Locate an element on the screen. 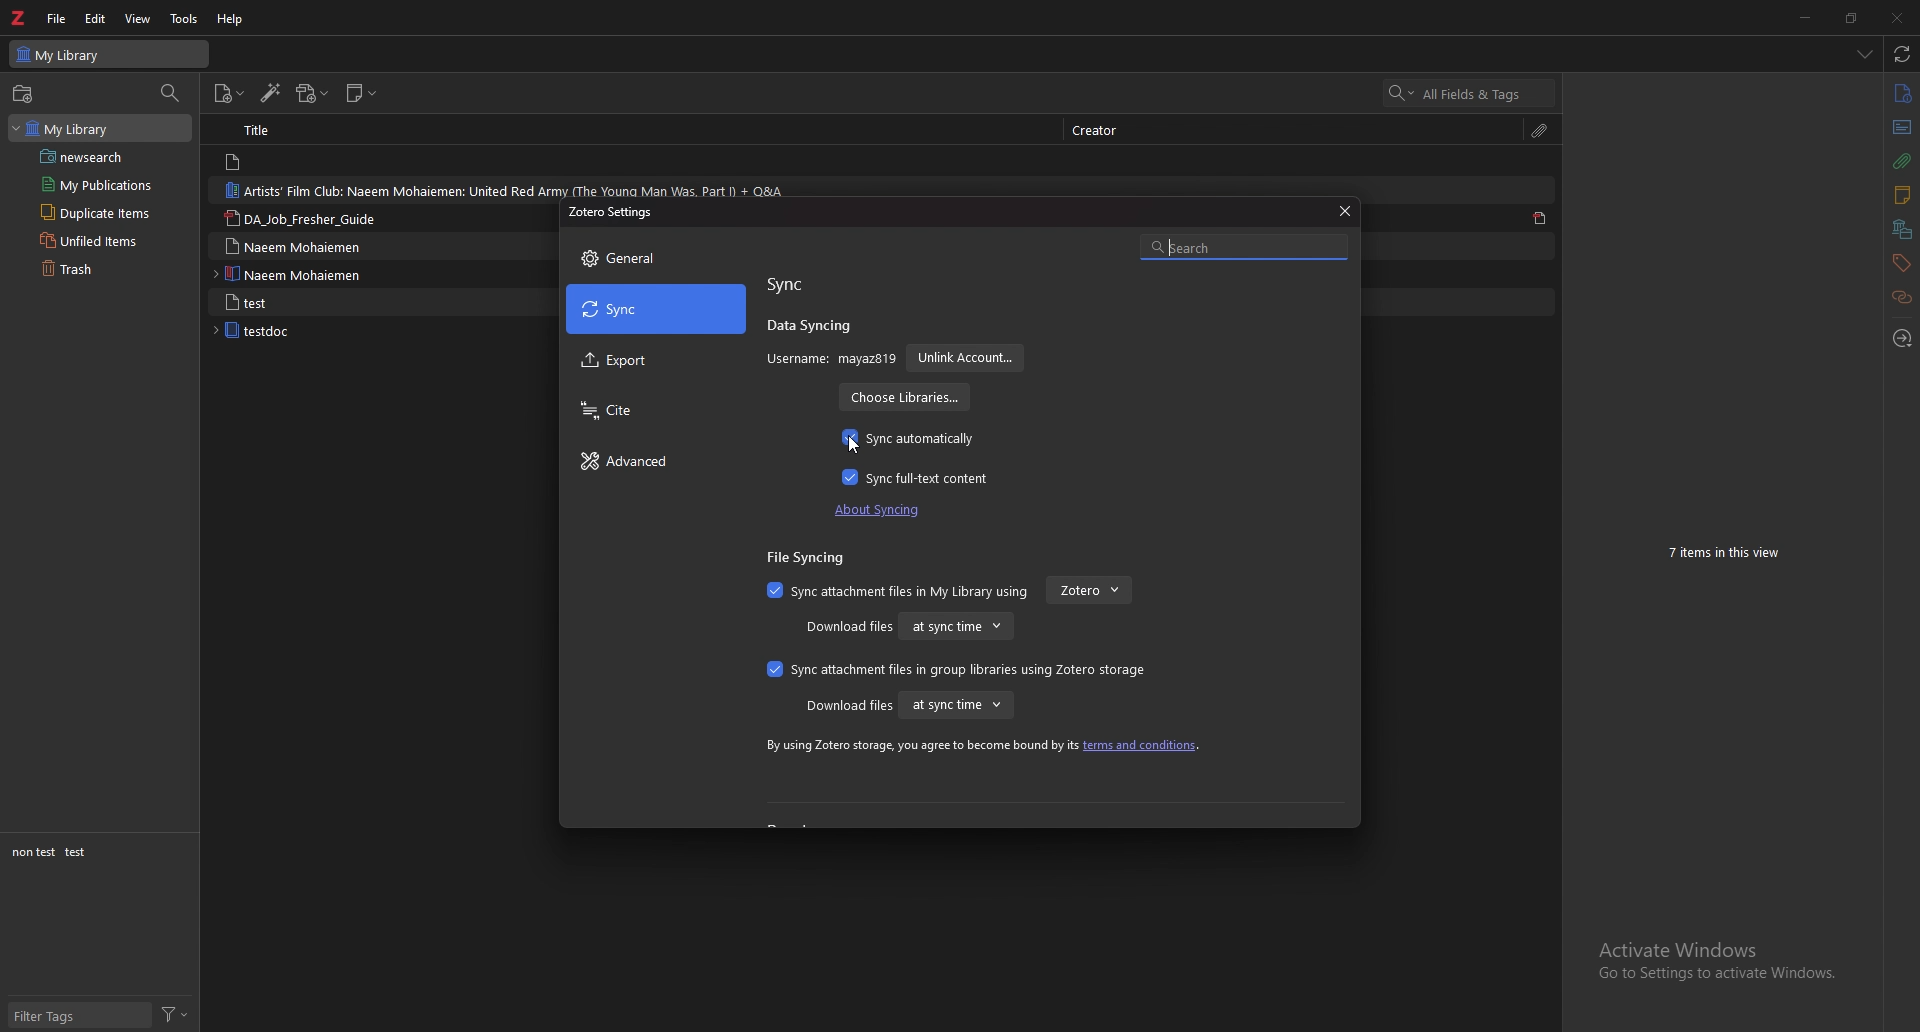 The image size is (1920, 1032). about syncing is located at coordinates (884, 510).